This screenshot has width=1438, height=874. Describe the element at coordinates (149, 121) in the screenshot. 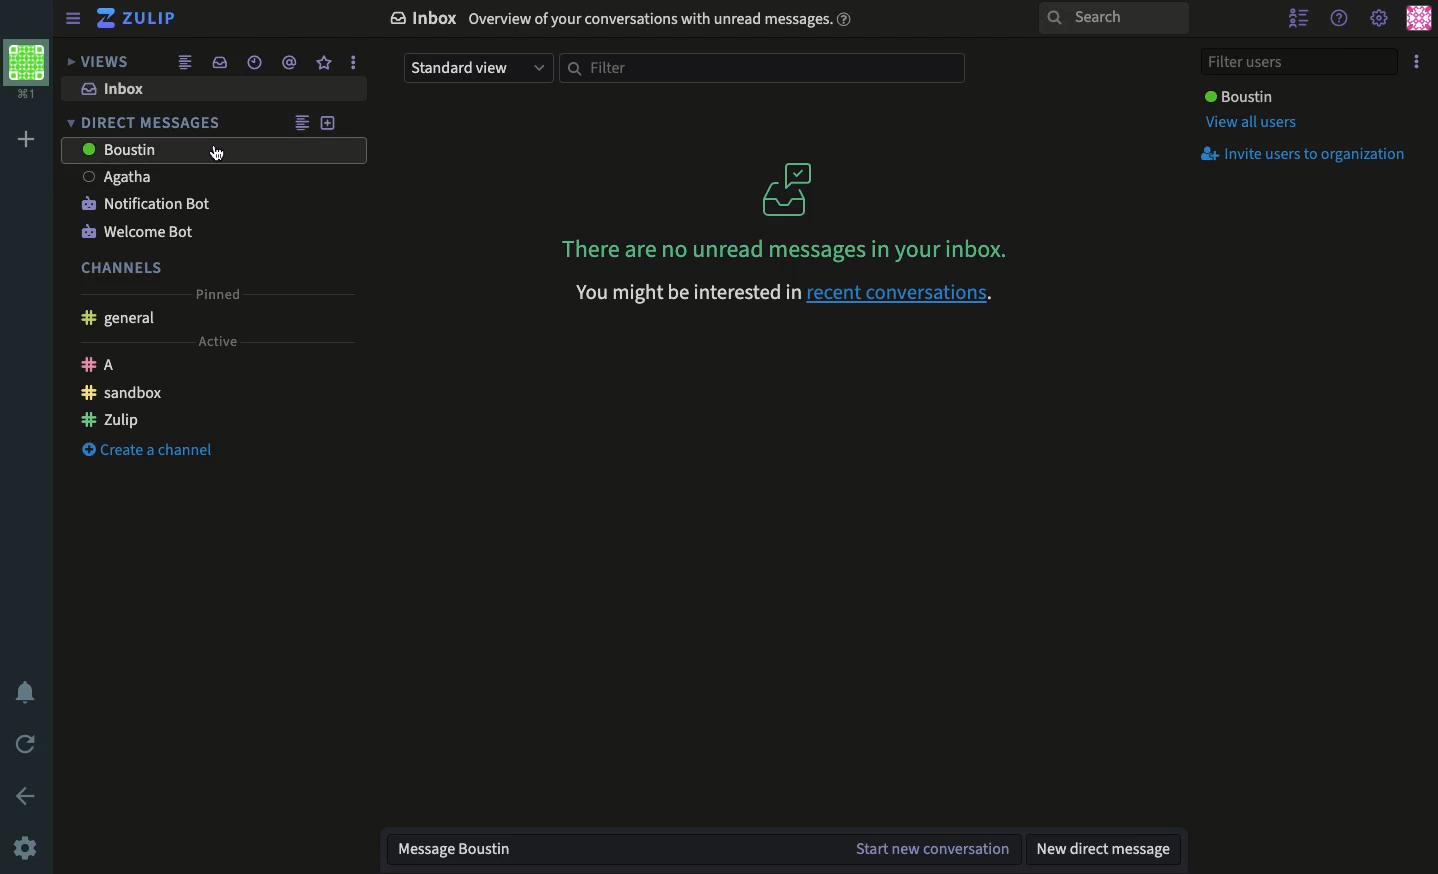

I see `DM` at that location.